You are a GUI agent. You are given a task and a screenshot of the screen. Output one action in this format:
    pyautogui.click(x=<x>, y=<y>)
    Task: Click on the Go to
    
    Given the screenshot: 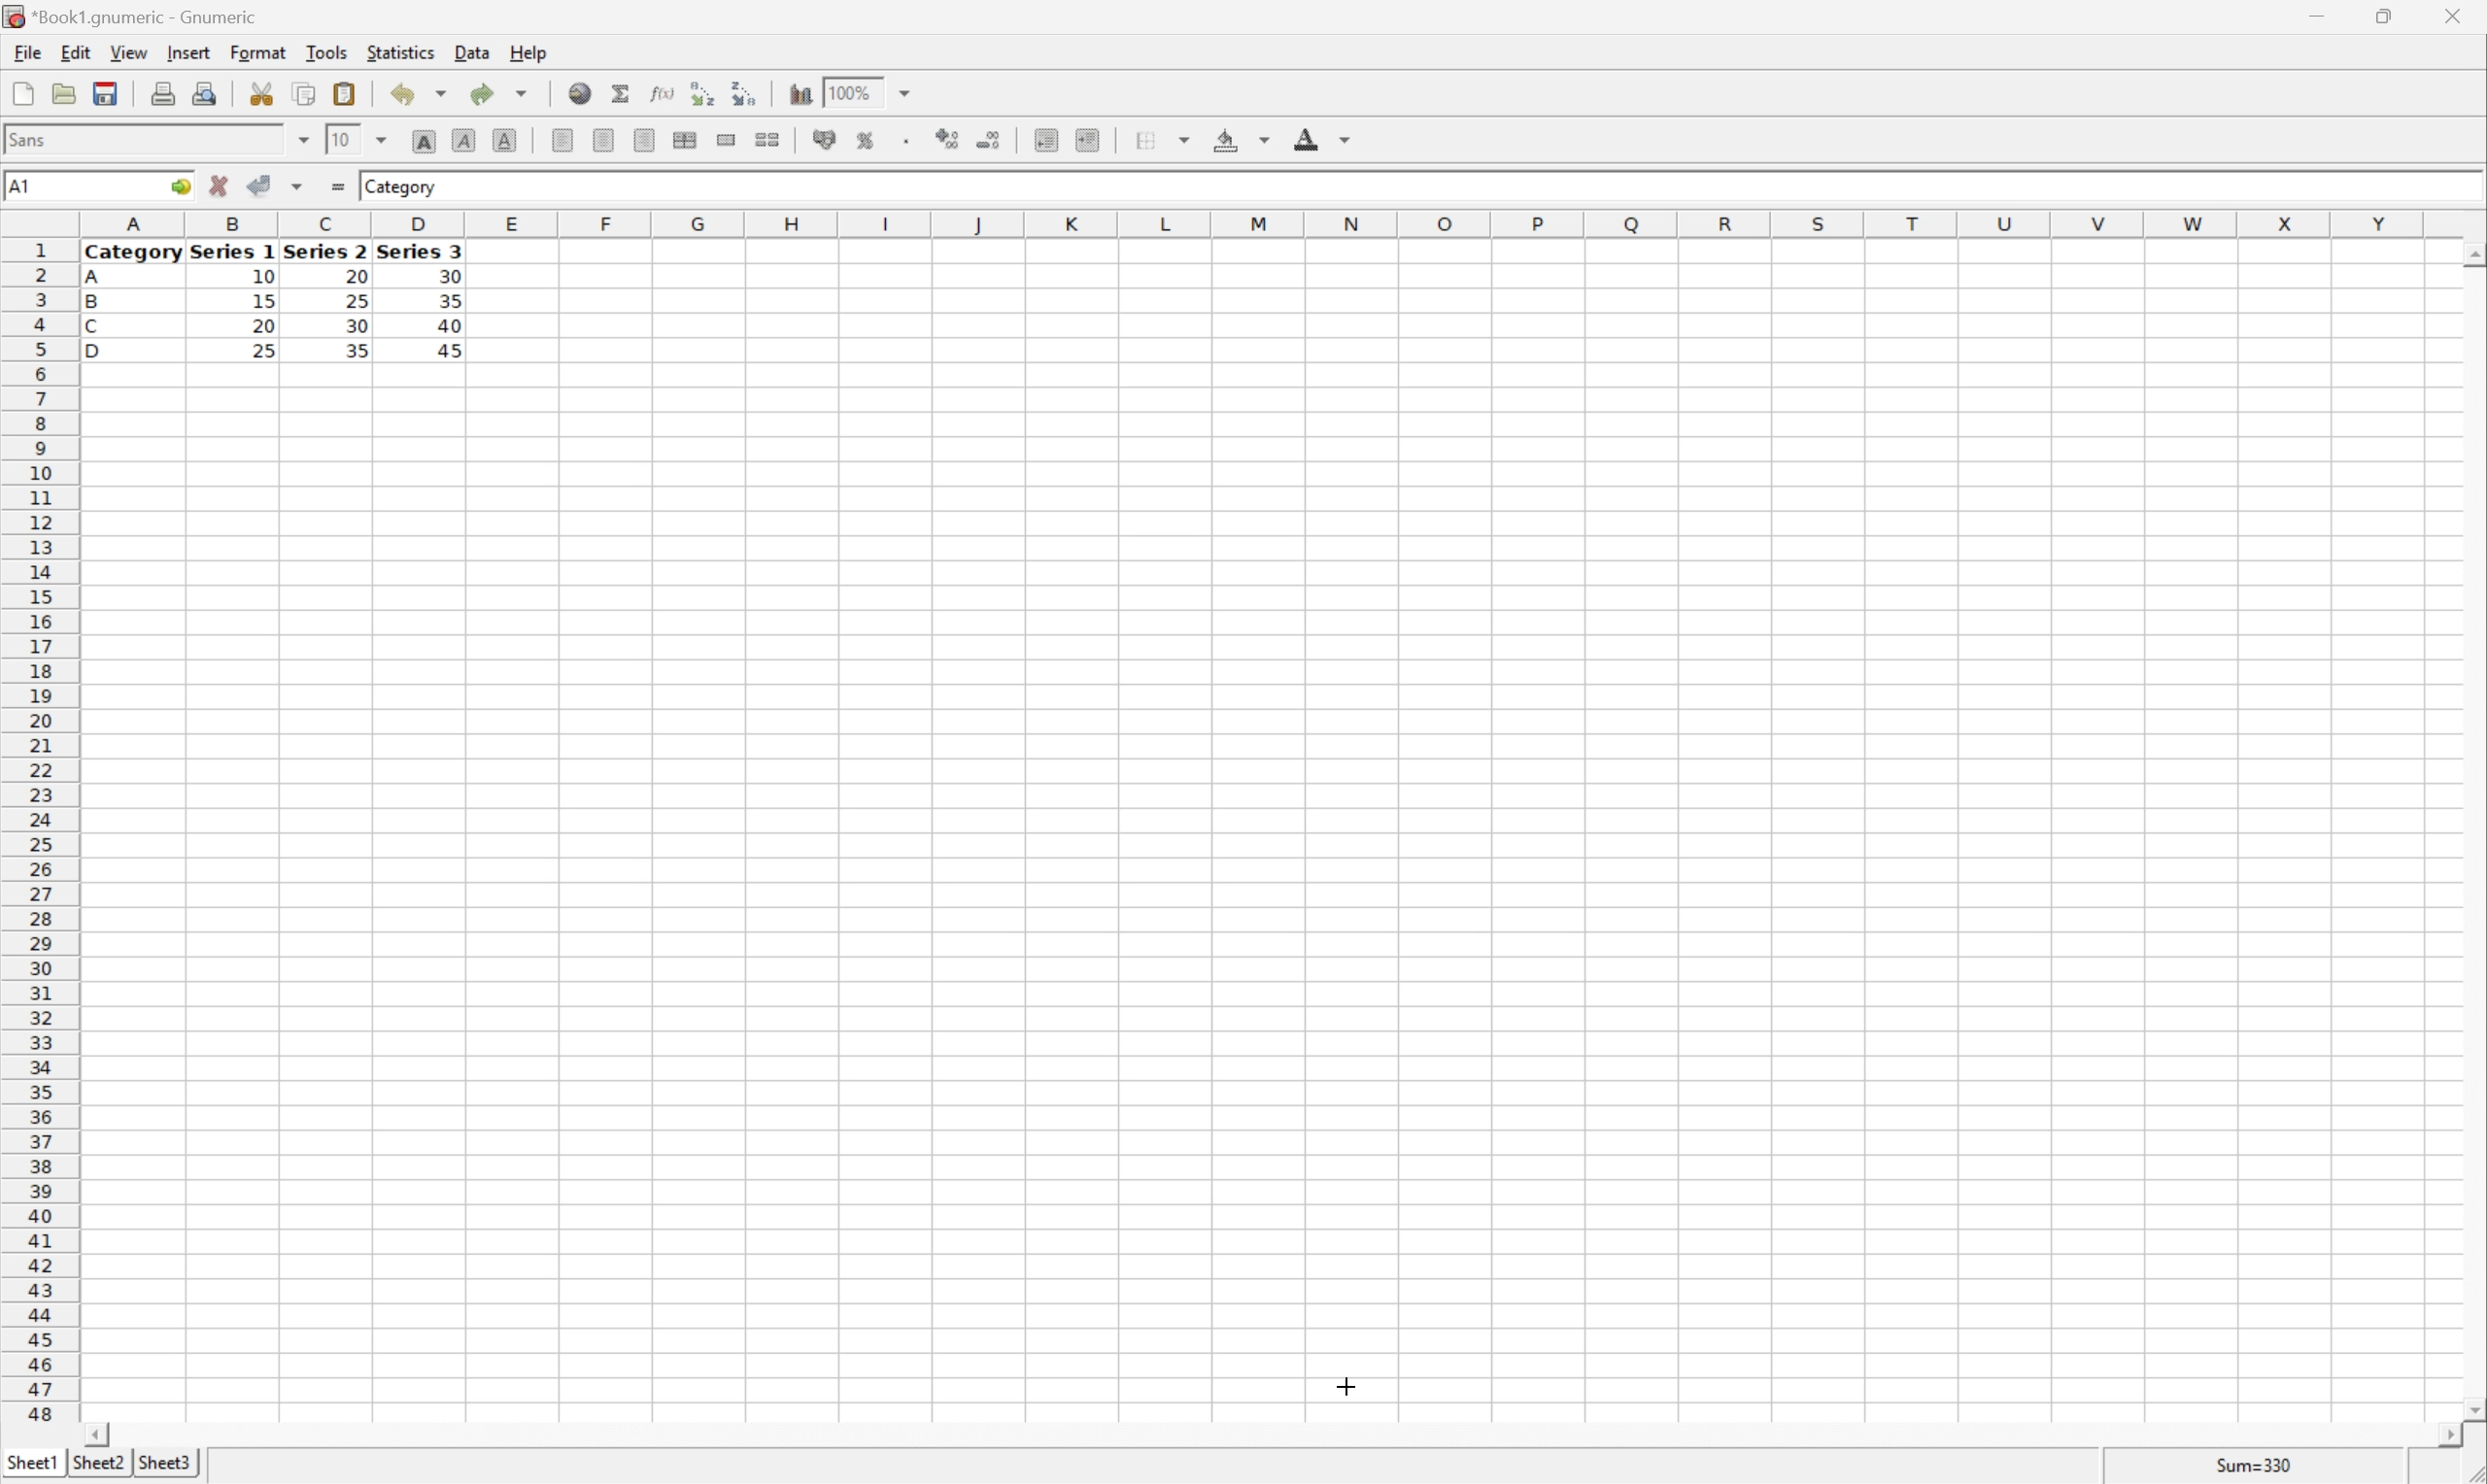 What is the action you would take?
    pyautogui.click(x=177, y=186)
    